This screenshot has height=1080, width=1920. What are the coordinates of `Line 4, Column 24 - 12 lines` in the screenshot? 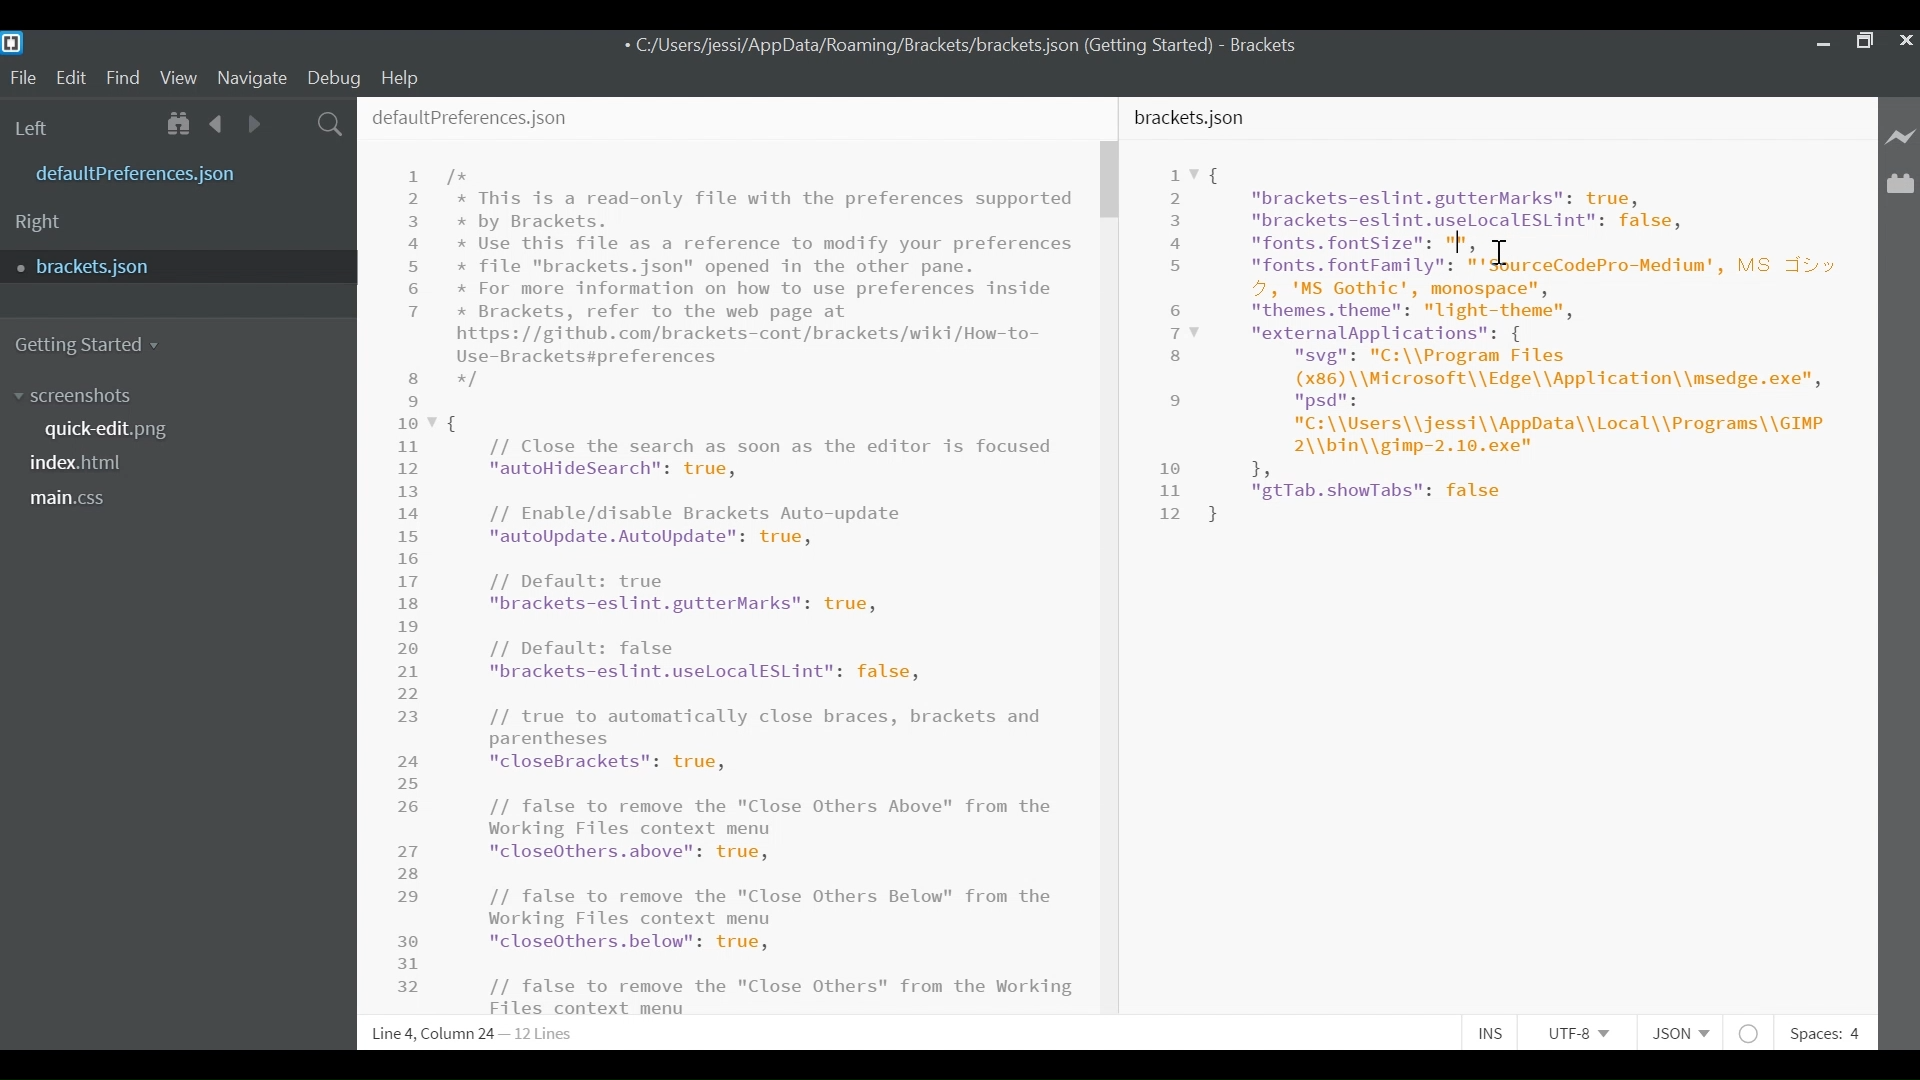 It's located at (476, 1034).